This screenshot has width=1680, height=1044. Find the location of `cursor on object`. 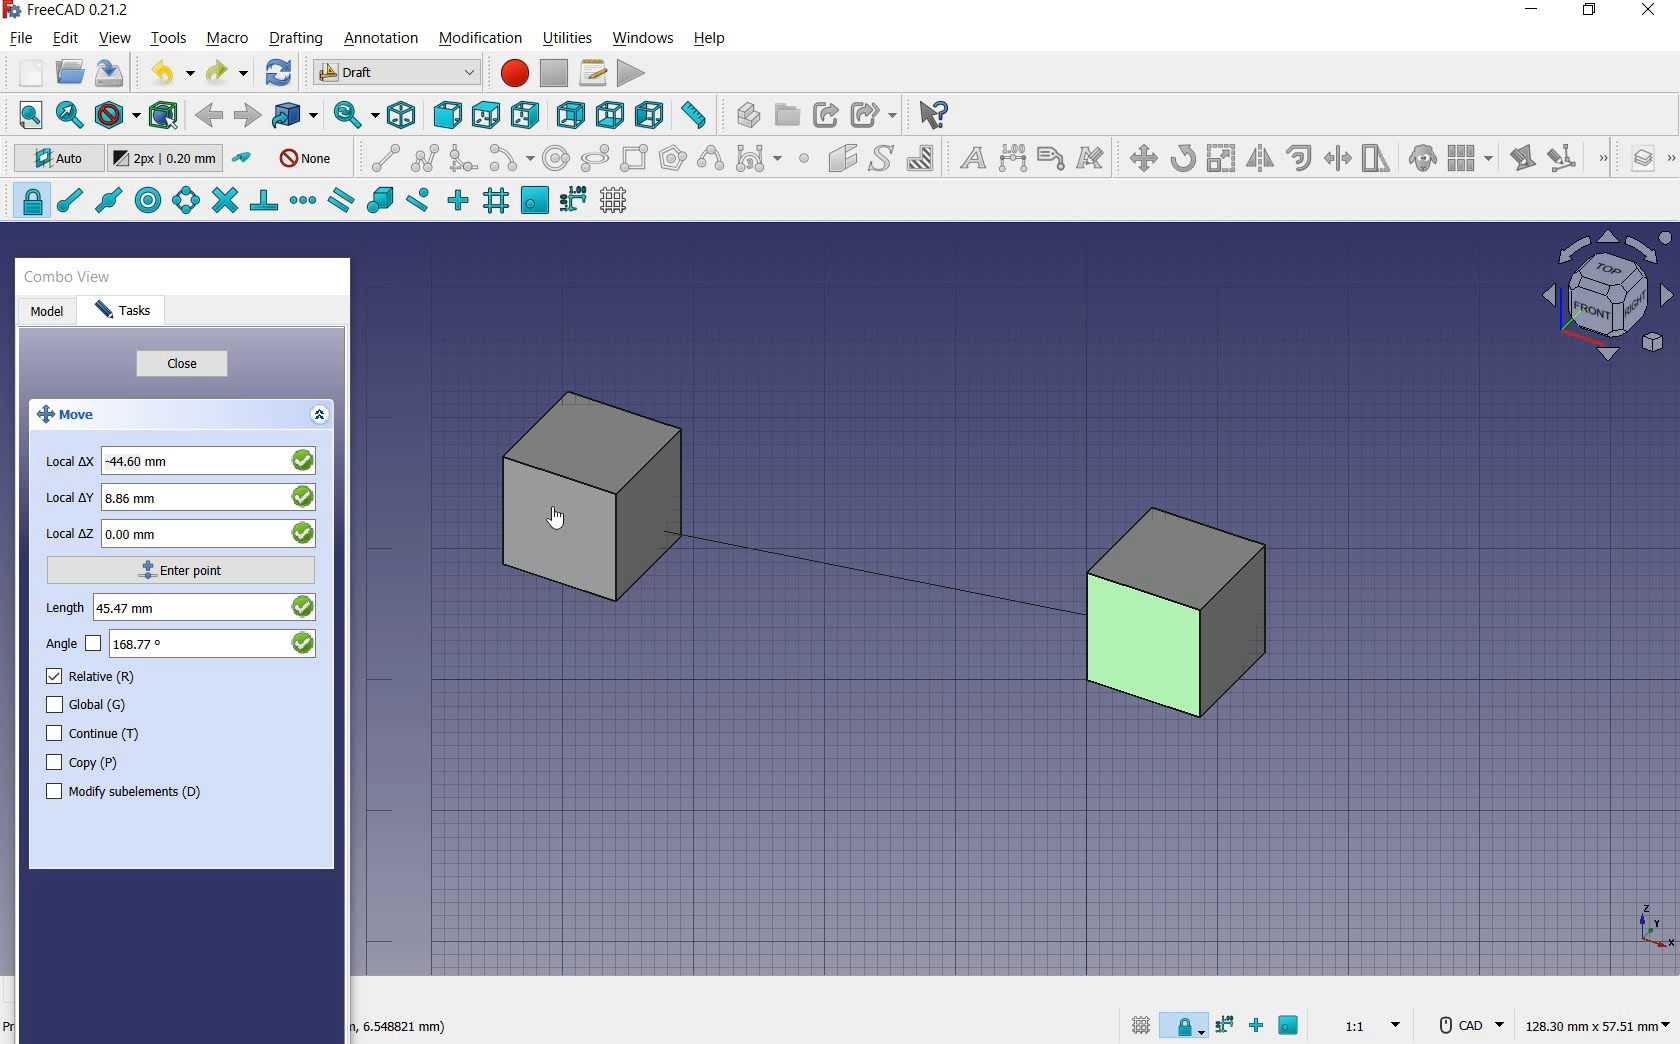

cursor on object is located at coordinates (558, 520).